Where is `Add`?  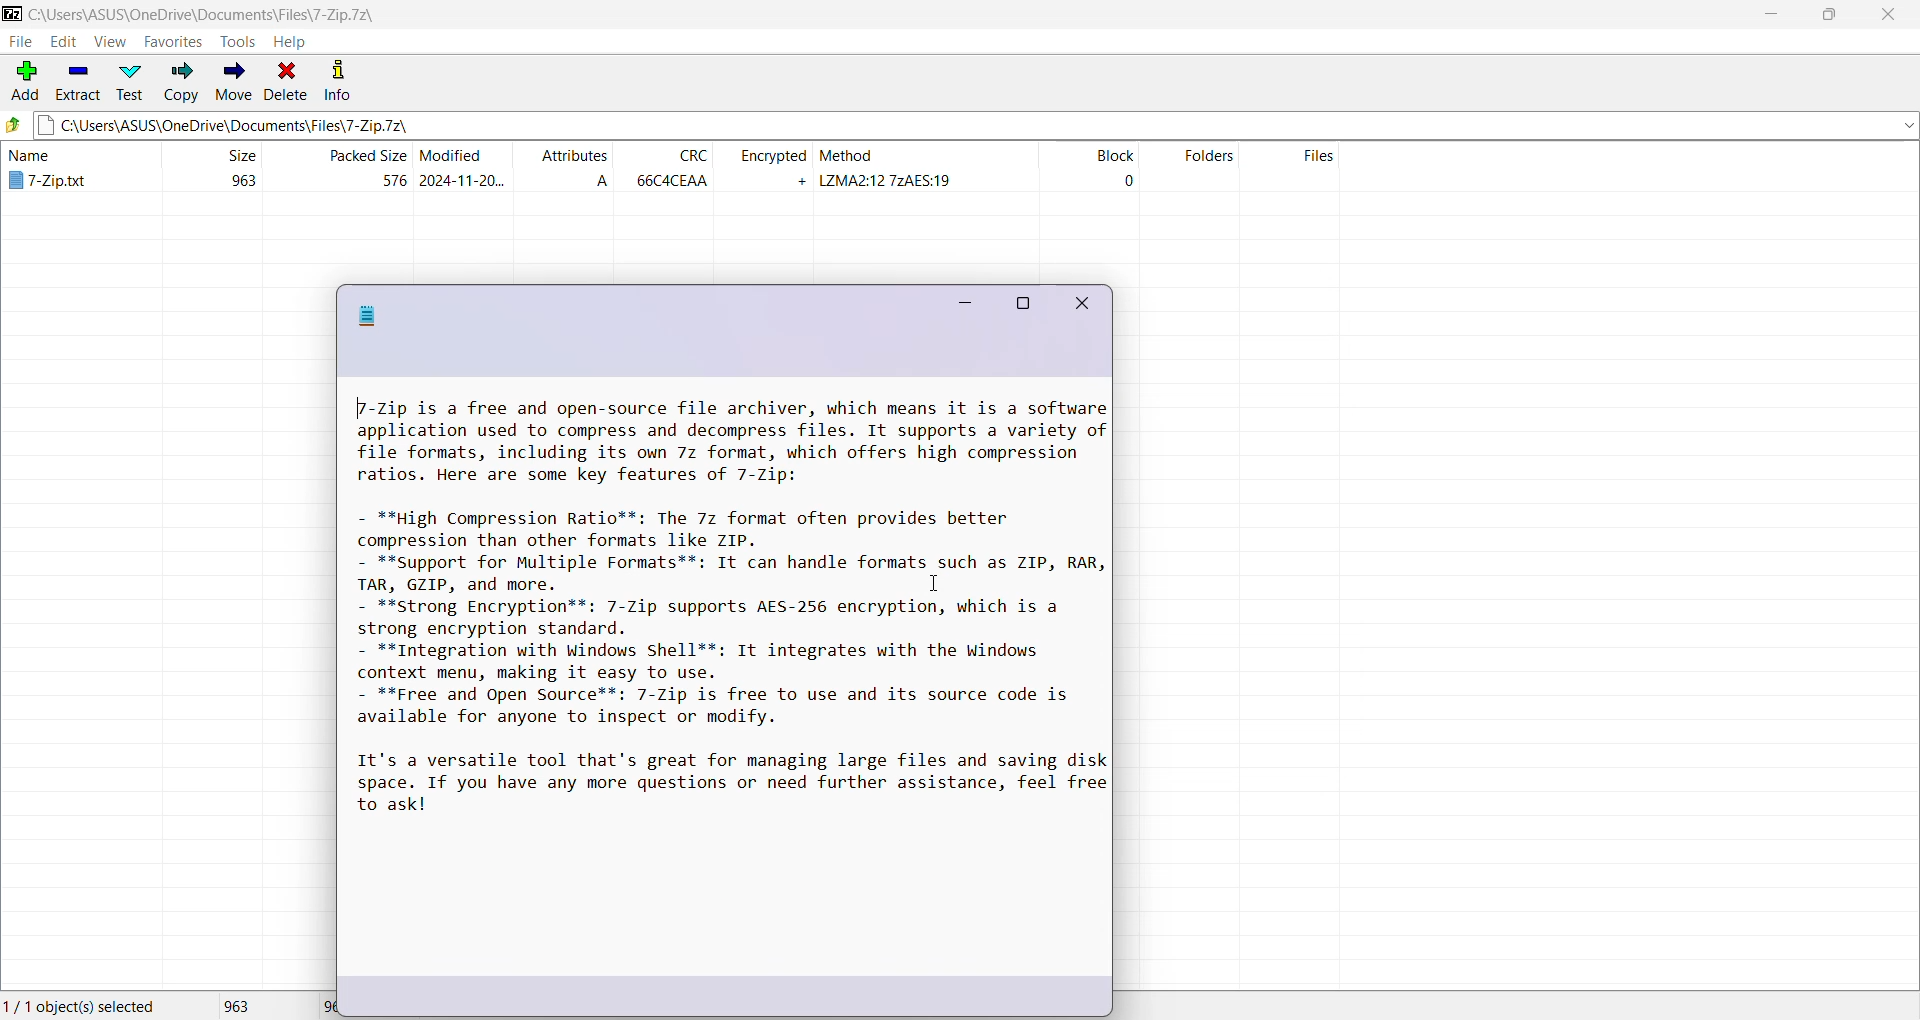 Add is located at coordinates (24, 82).